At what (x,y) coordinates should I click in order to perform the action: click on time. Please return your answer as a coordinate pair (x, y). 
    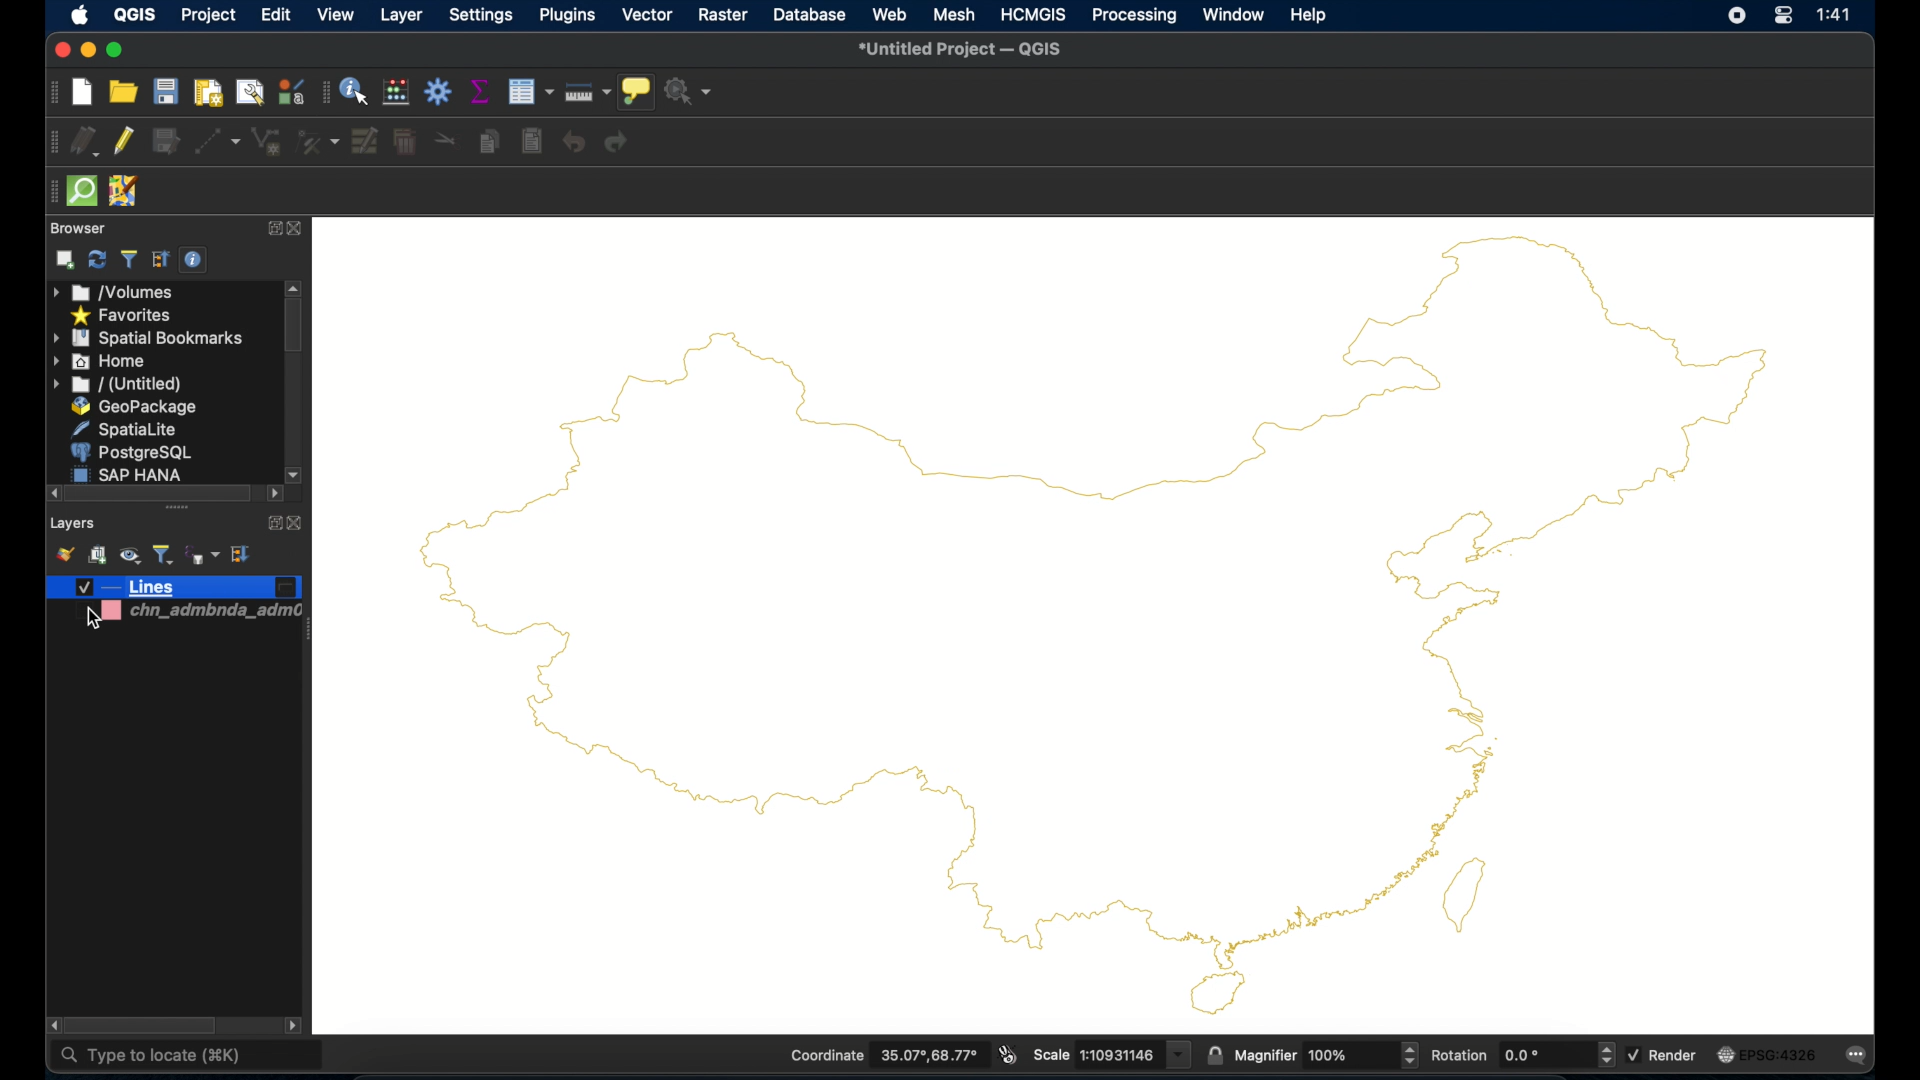
    Looking at the image, I should click on (1838, 15).